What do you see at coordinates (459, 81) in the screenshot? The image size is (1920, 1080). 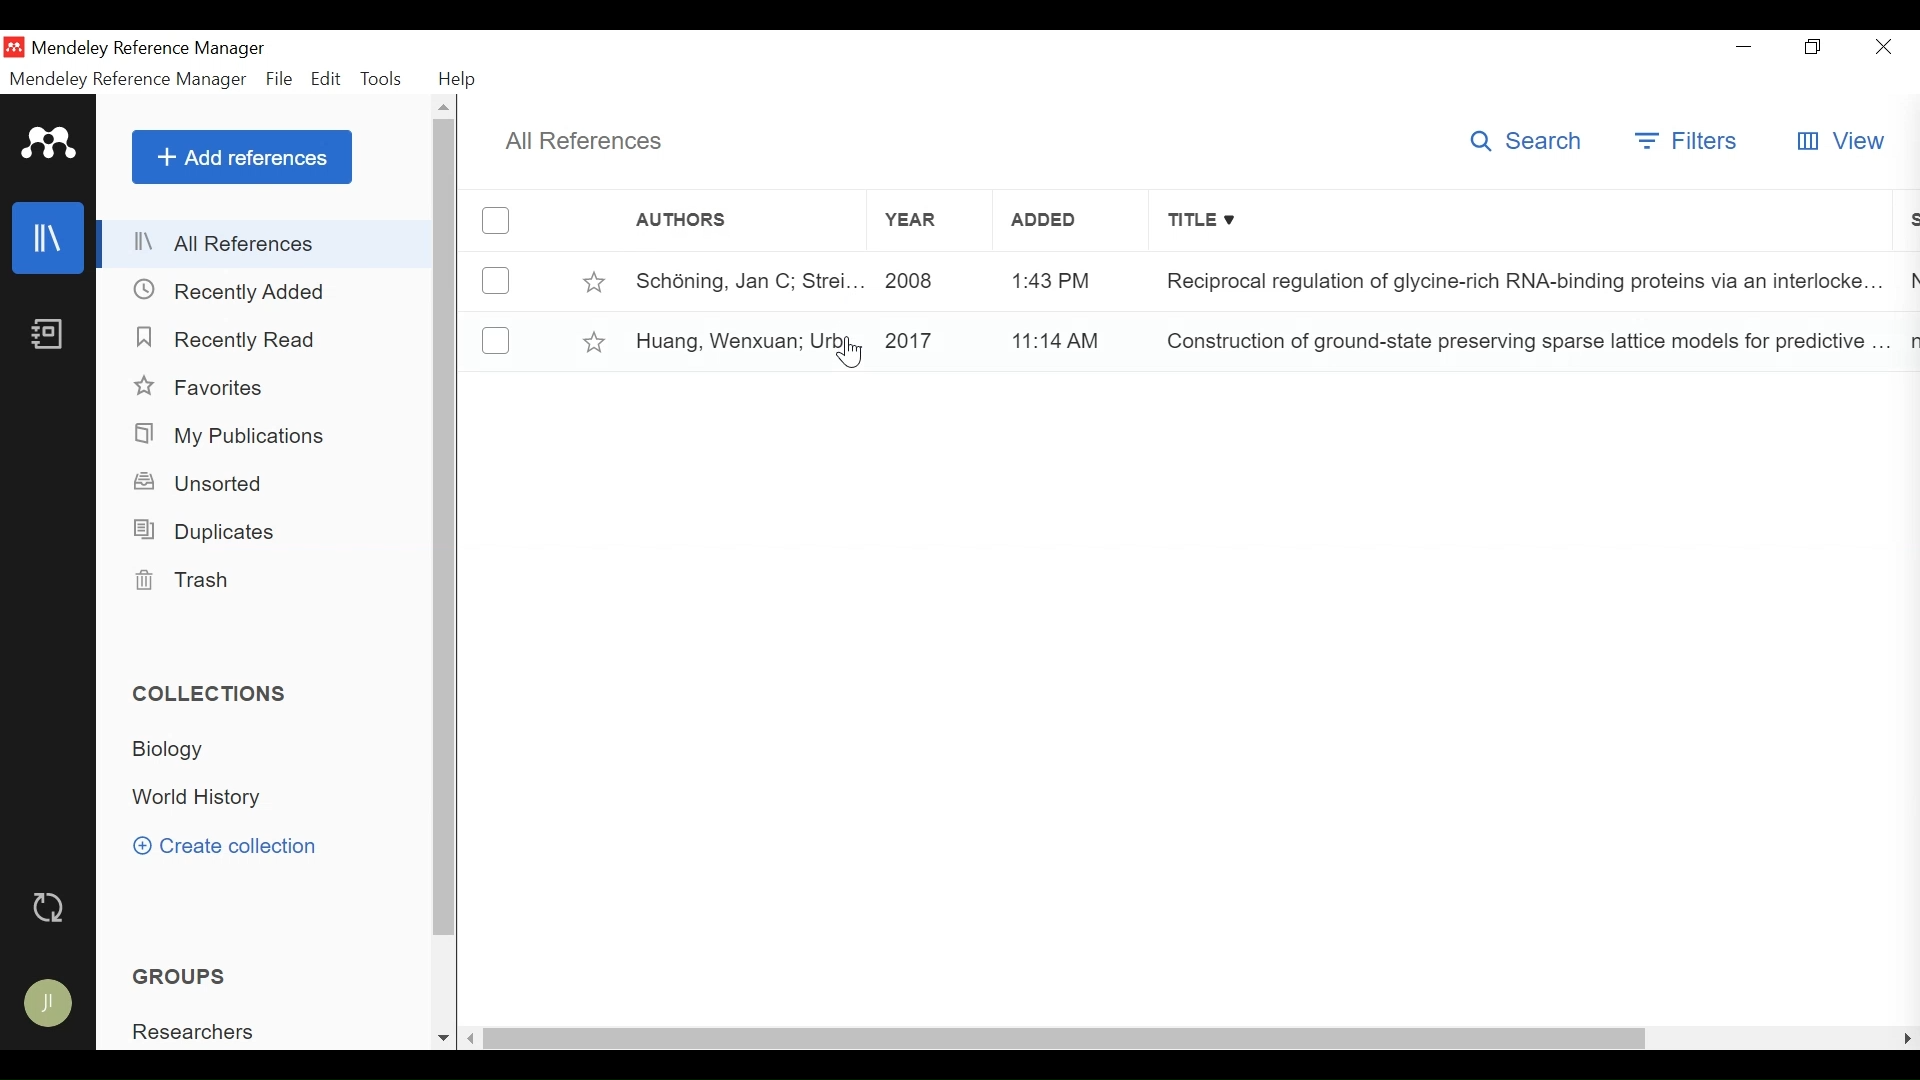 I see `Help` at bounding box center [459, 81].